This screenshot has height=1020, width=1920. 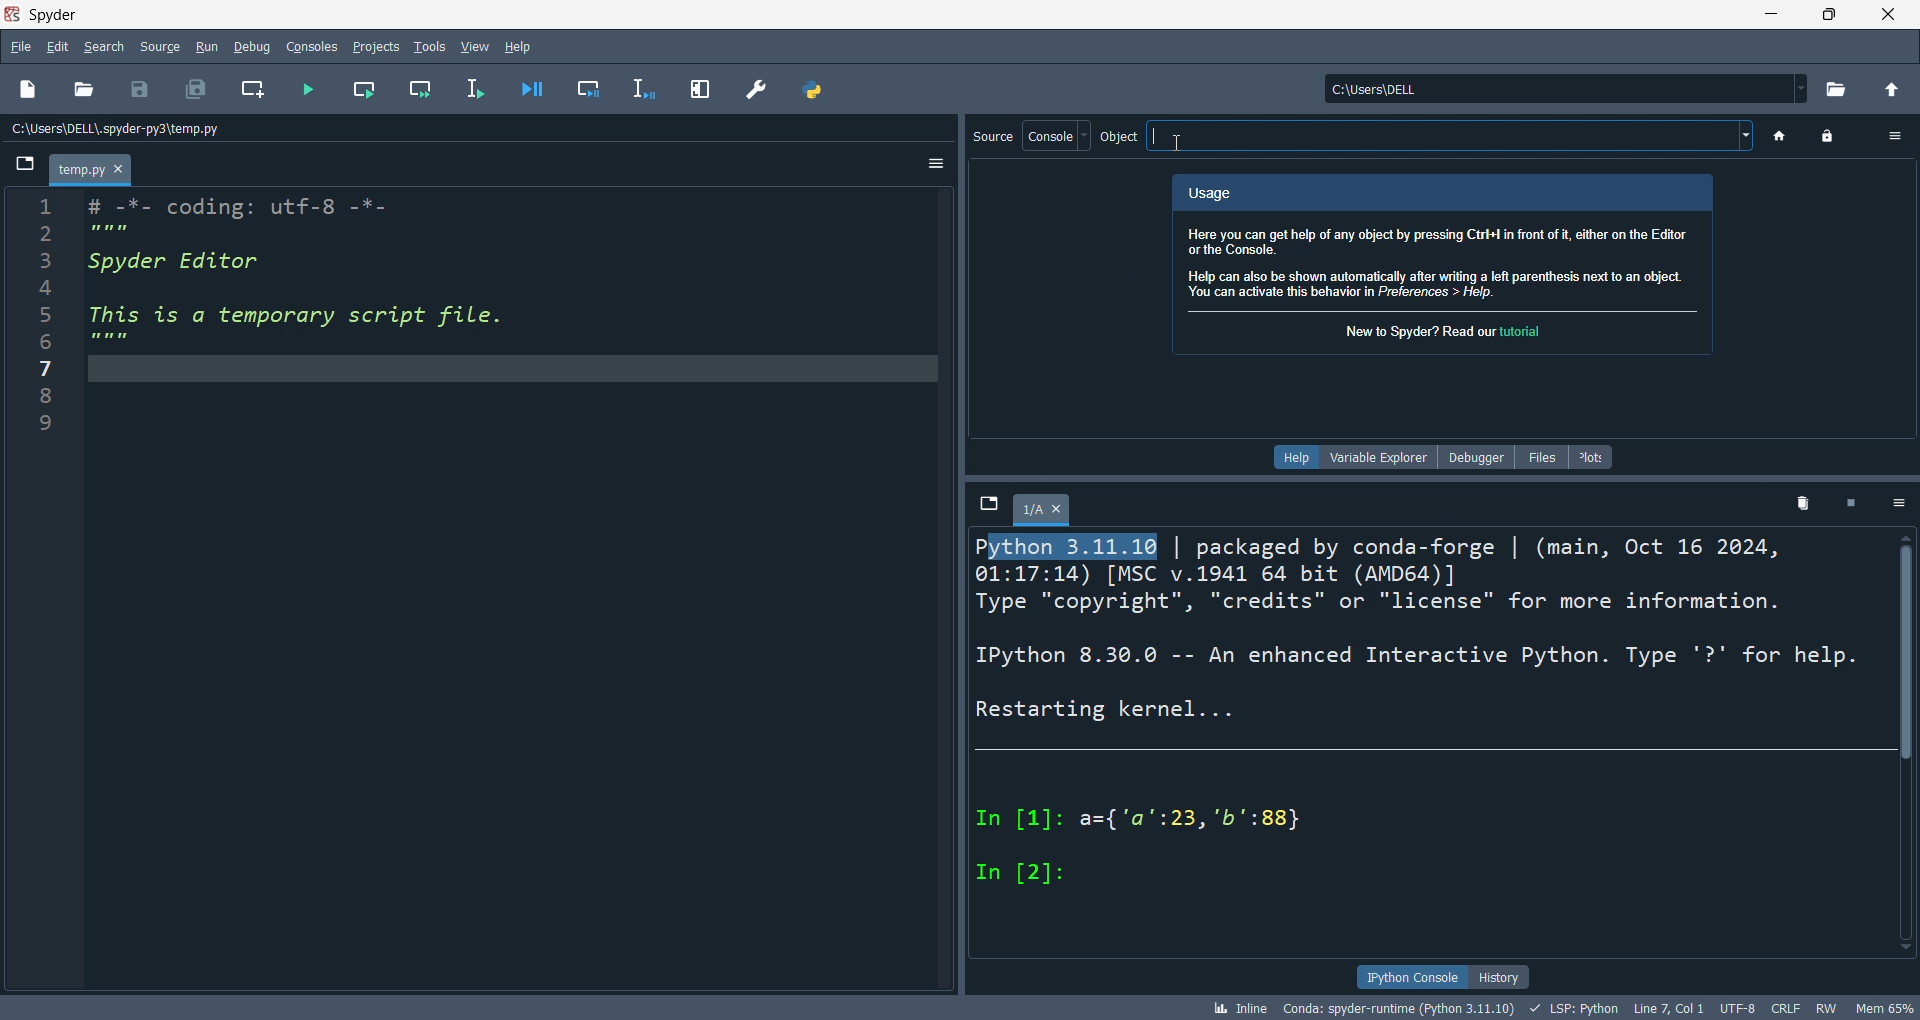 What do you see at coordinates (32, 90) in the screenshot?
I see `new file` at bounding box center [32, 90].